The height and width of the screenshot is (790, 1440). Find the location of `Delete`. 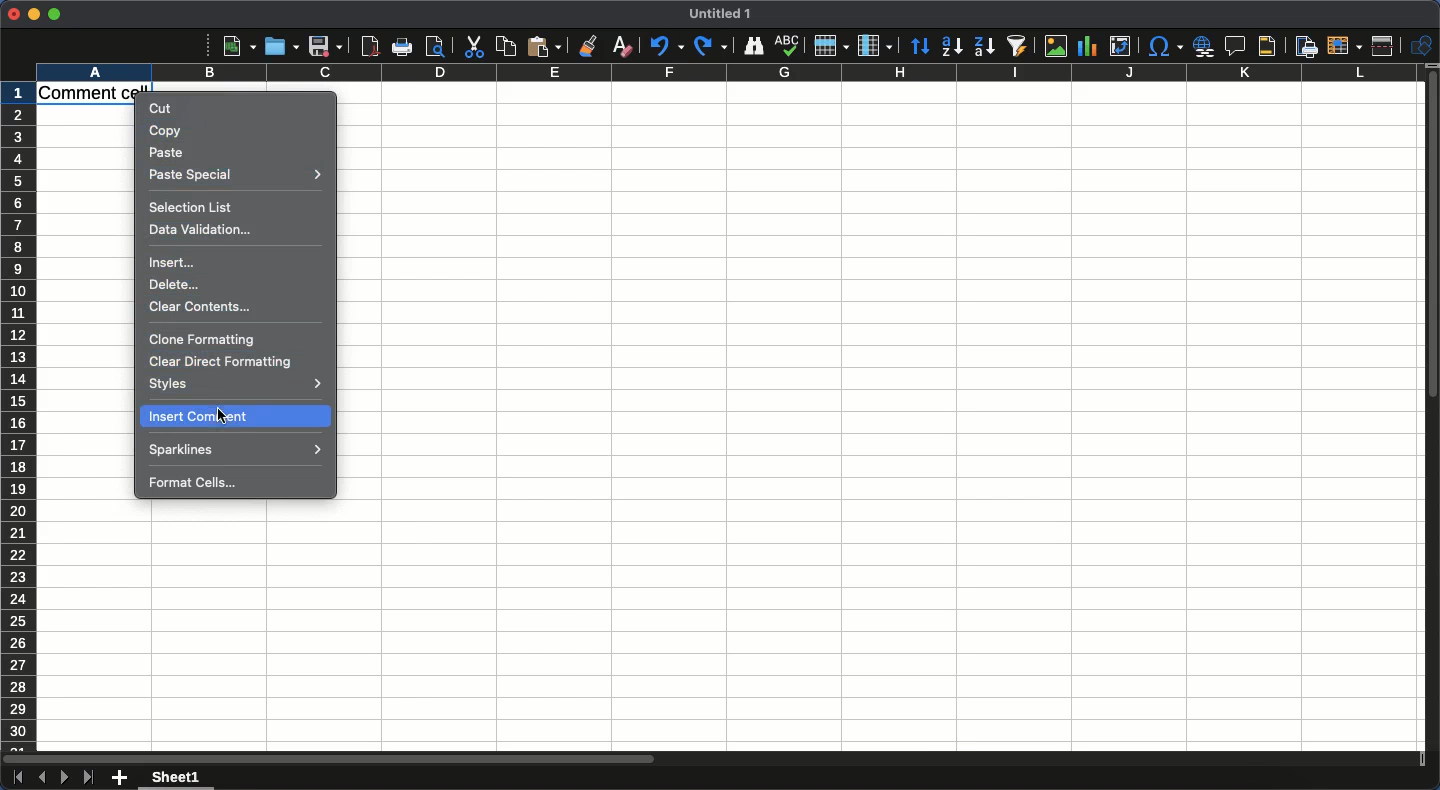

Delete is located at coordinates (179, 285).